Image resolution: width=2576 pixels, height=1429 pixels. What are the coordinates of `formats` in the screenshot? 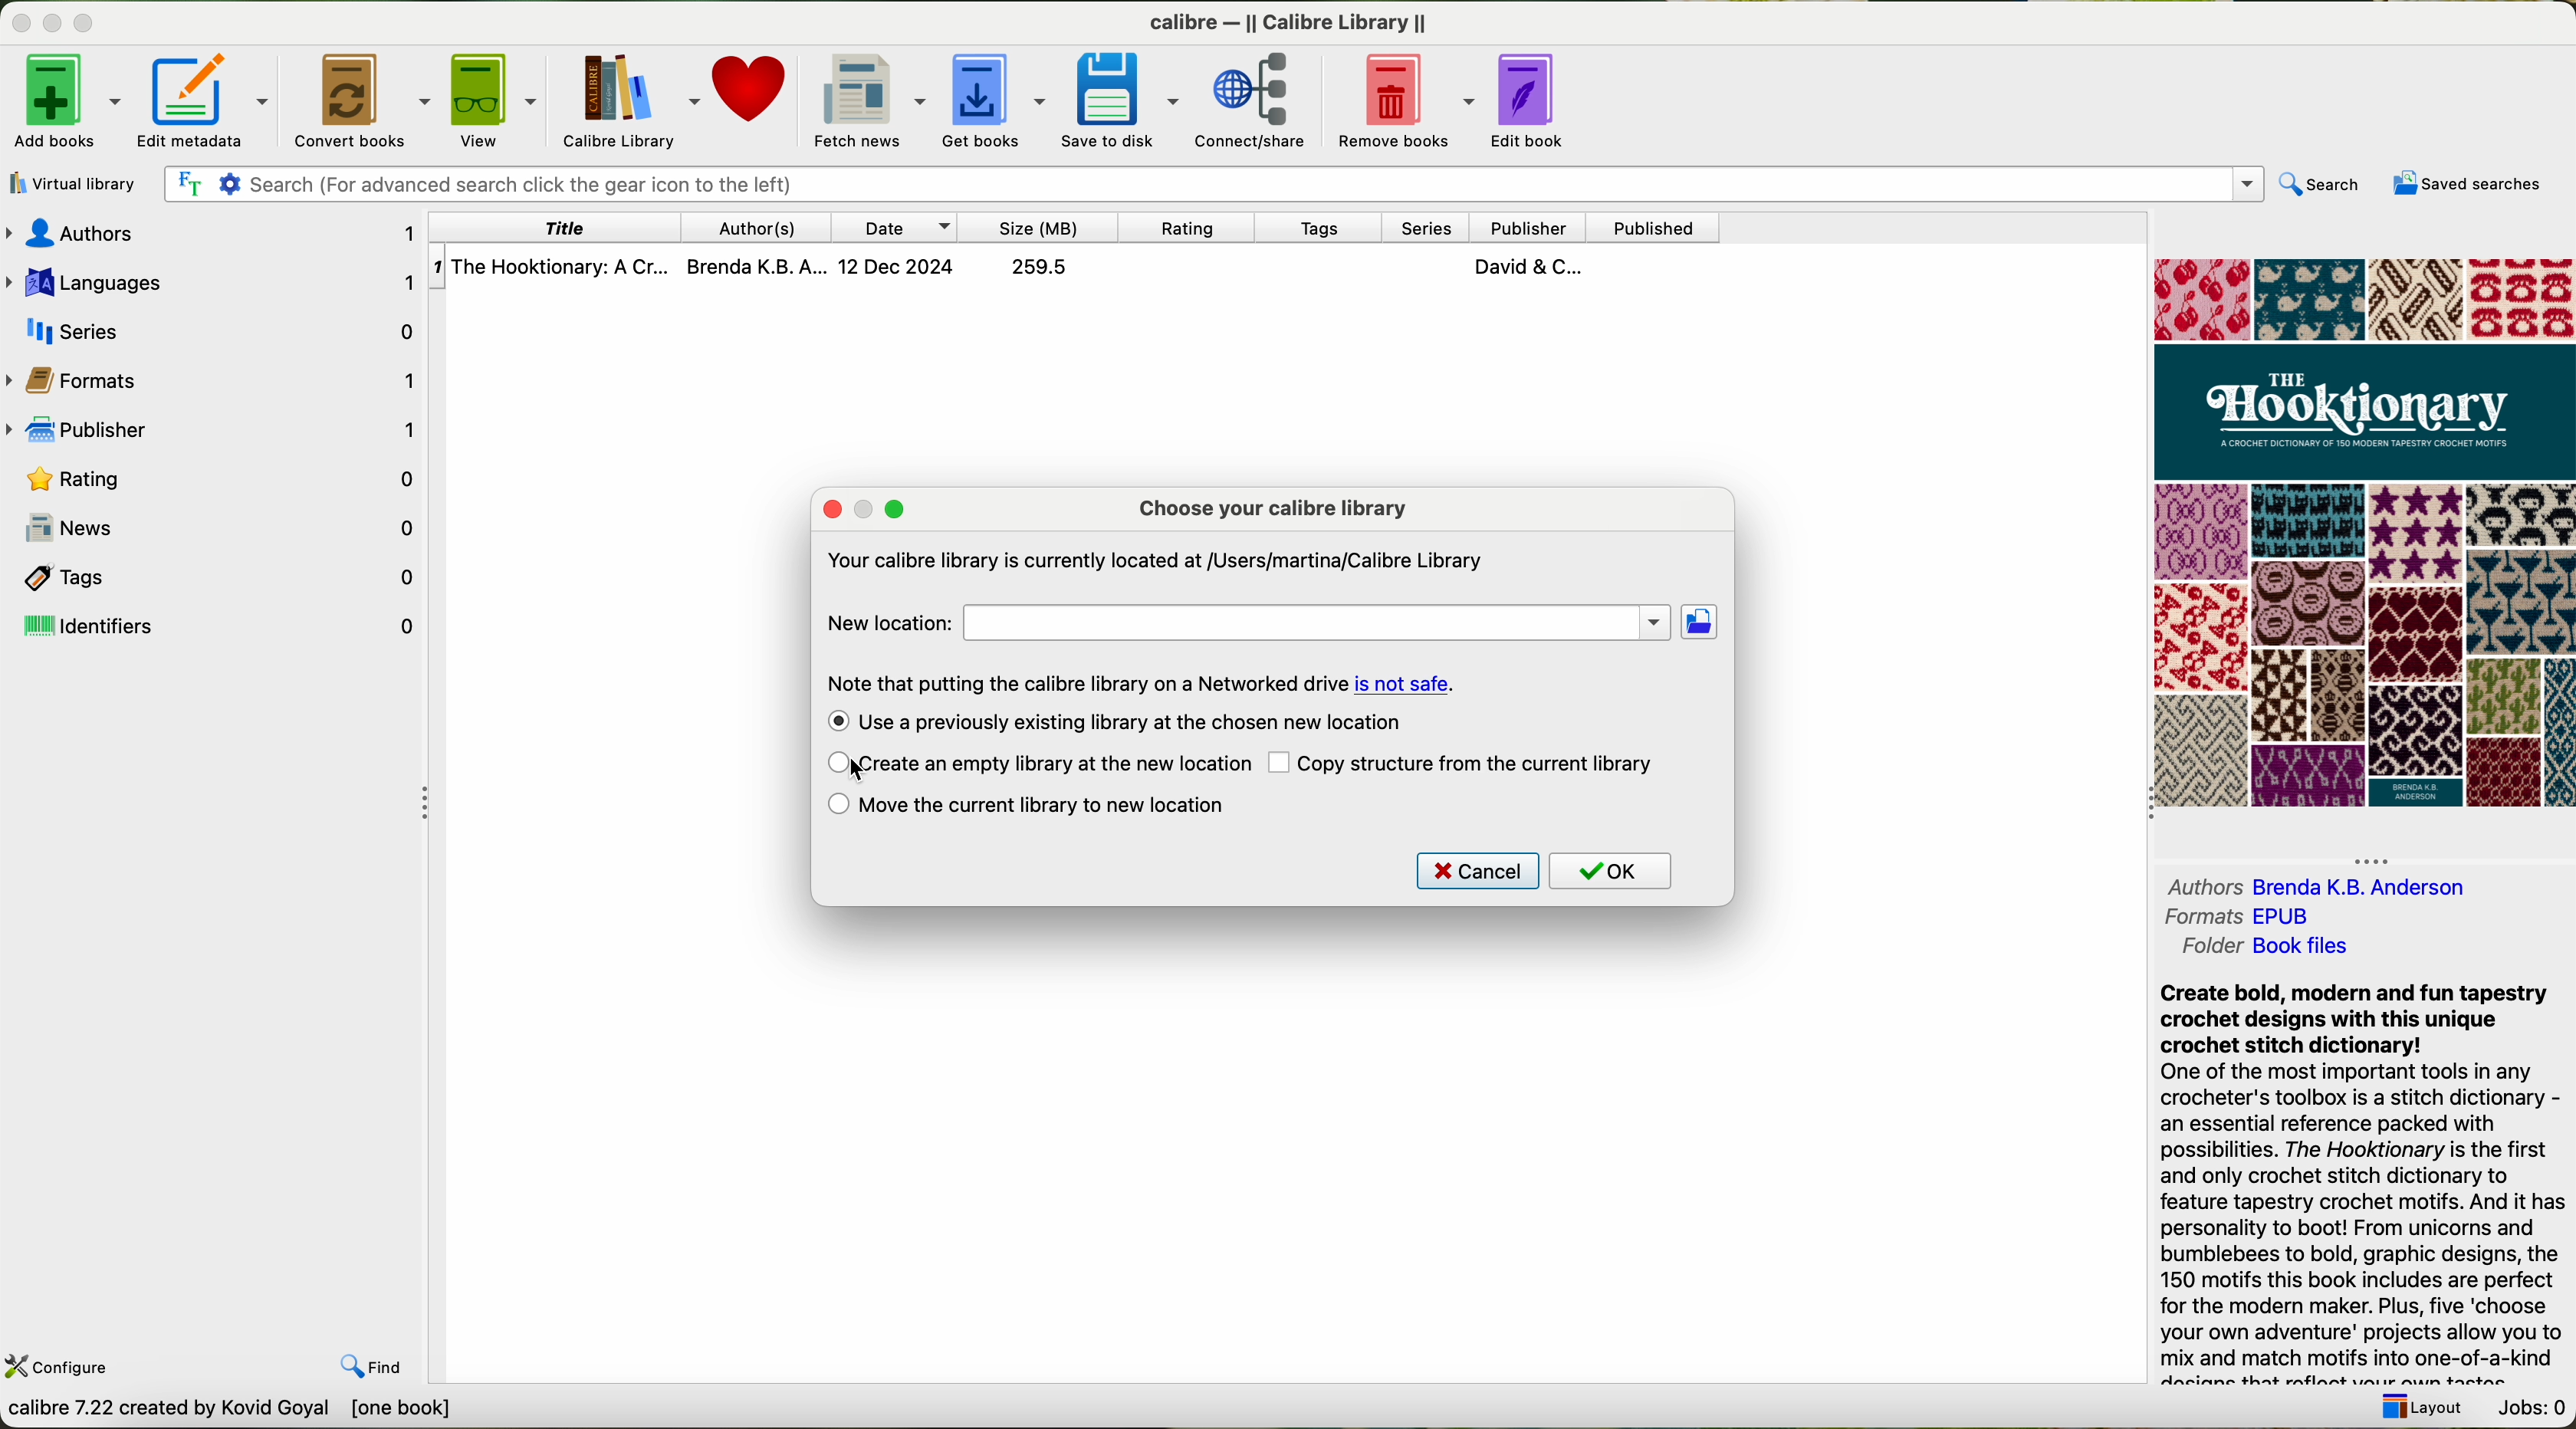 It's located at (216, 382).